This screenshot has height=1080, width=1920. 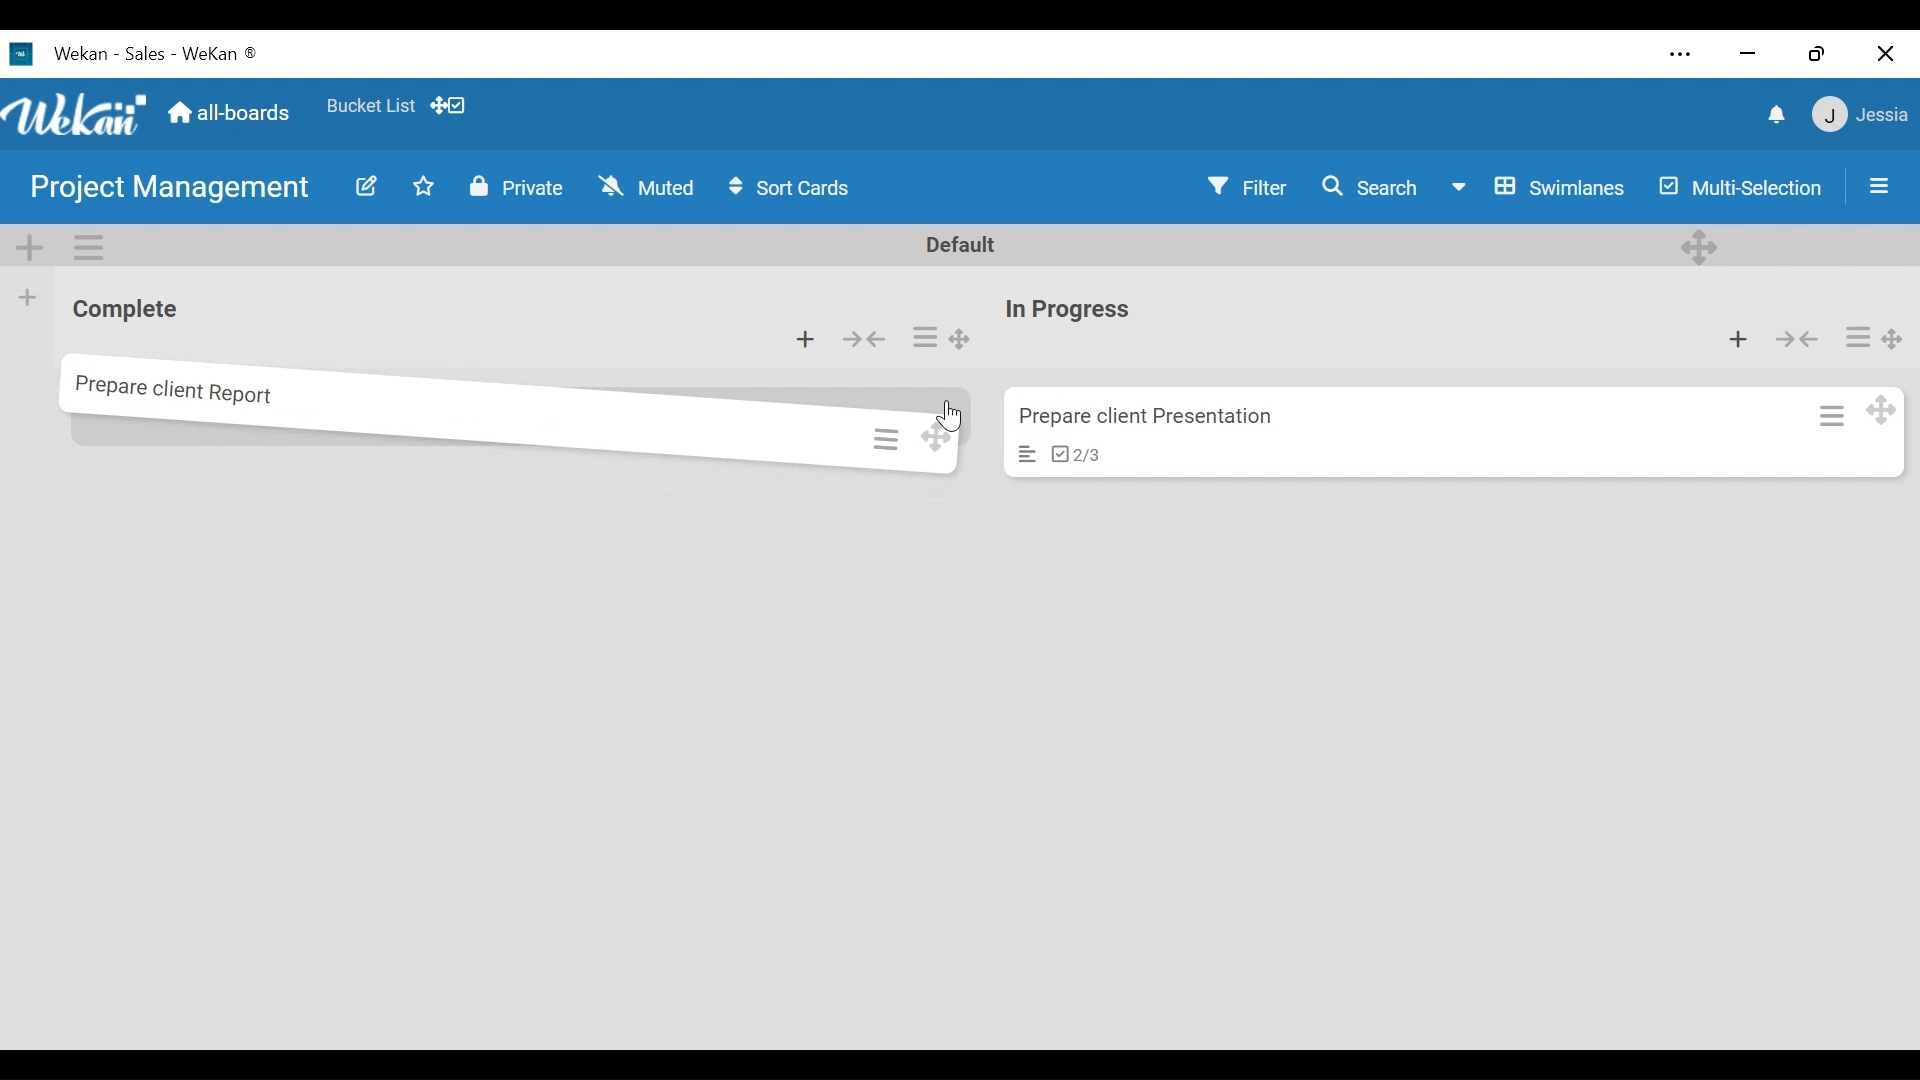 I want to click on Multi-Selection, so click(x=1739, y=190).